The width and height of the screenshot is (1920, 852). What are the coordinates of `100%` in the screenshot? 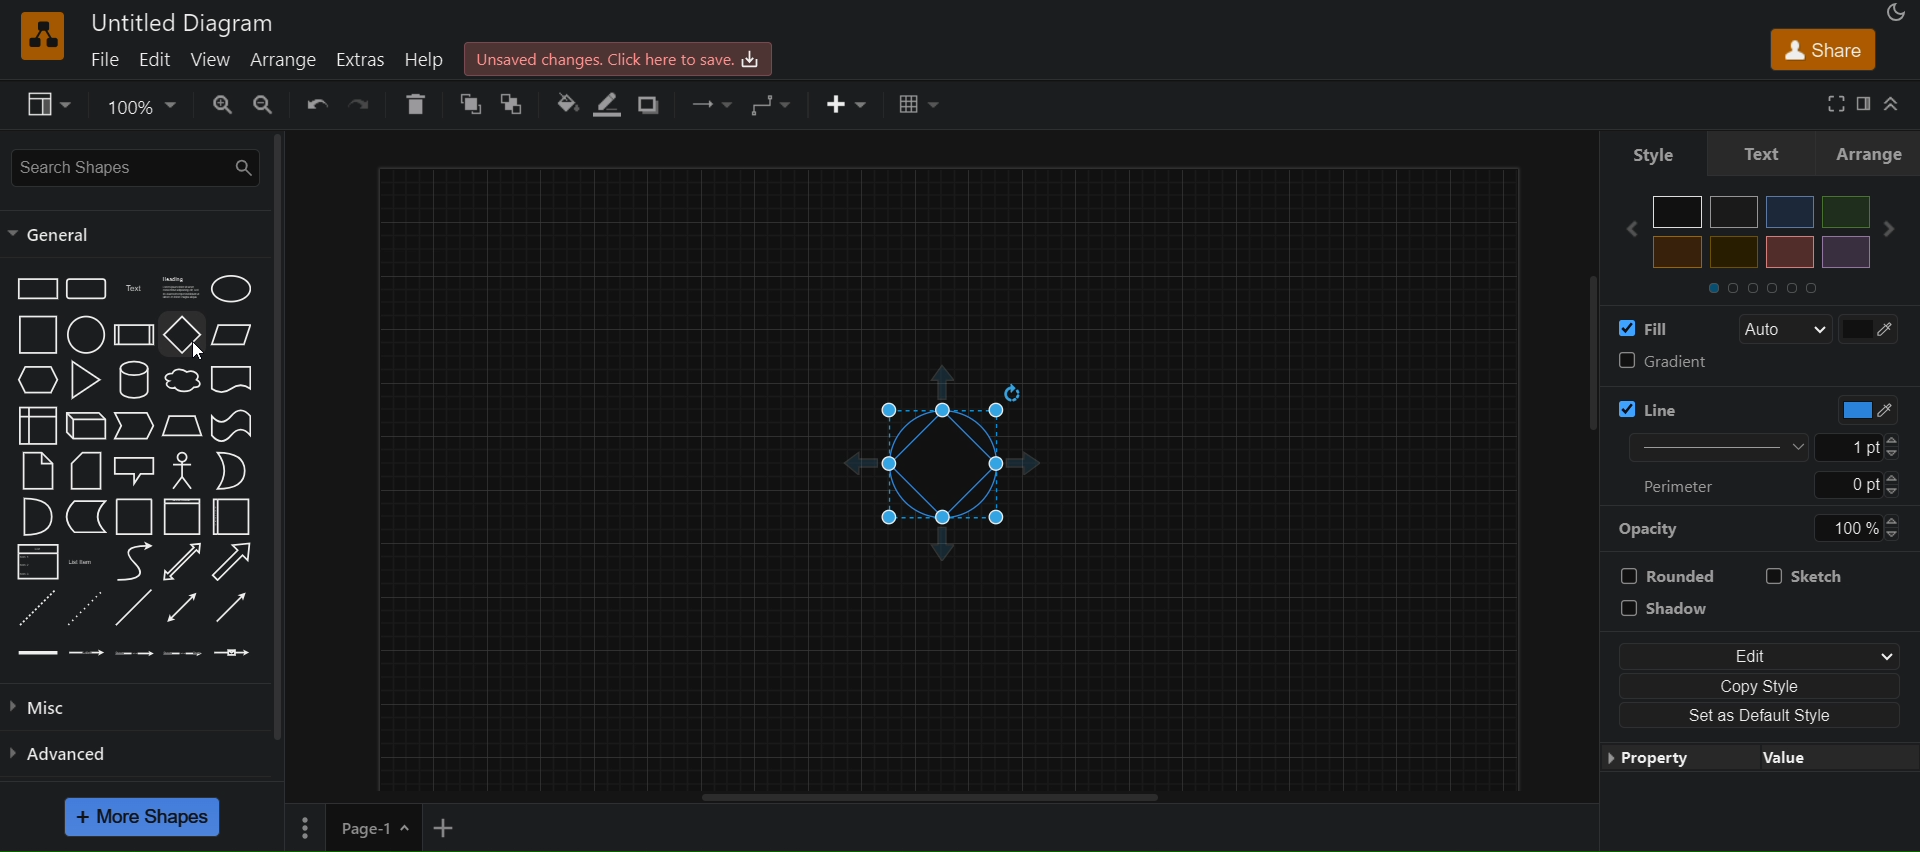 It's located at (1857, 528).